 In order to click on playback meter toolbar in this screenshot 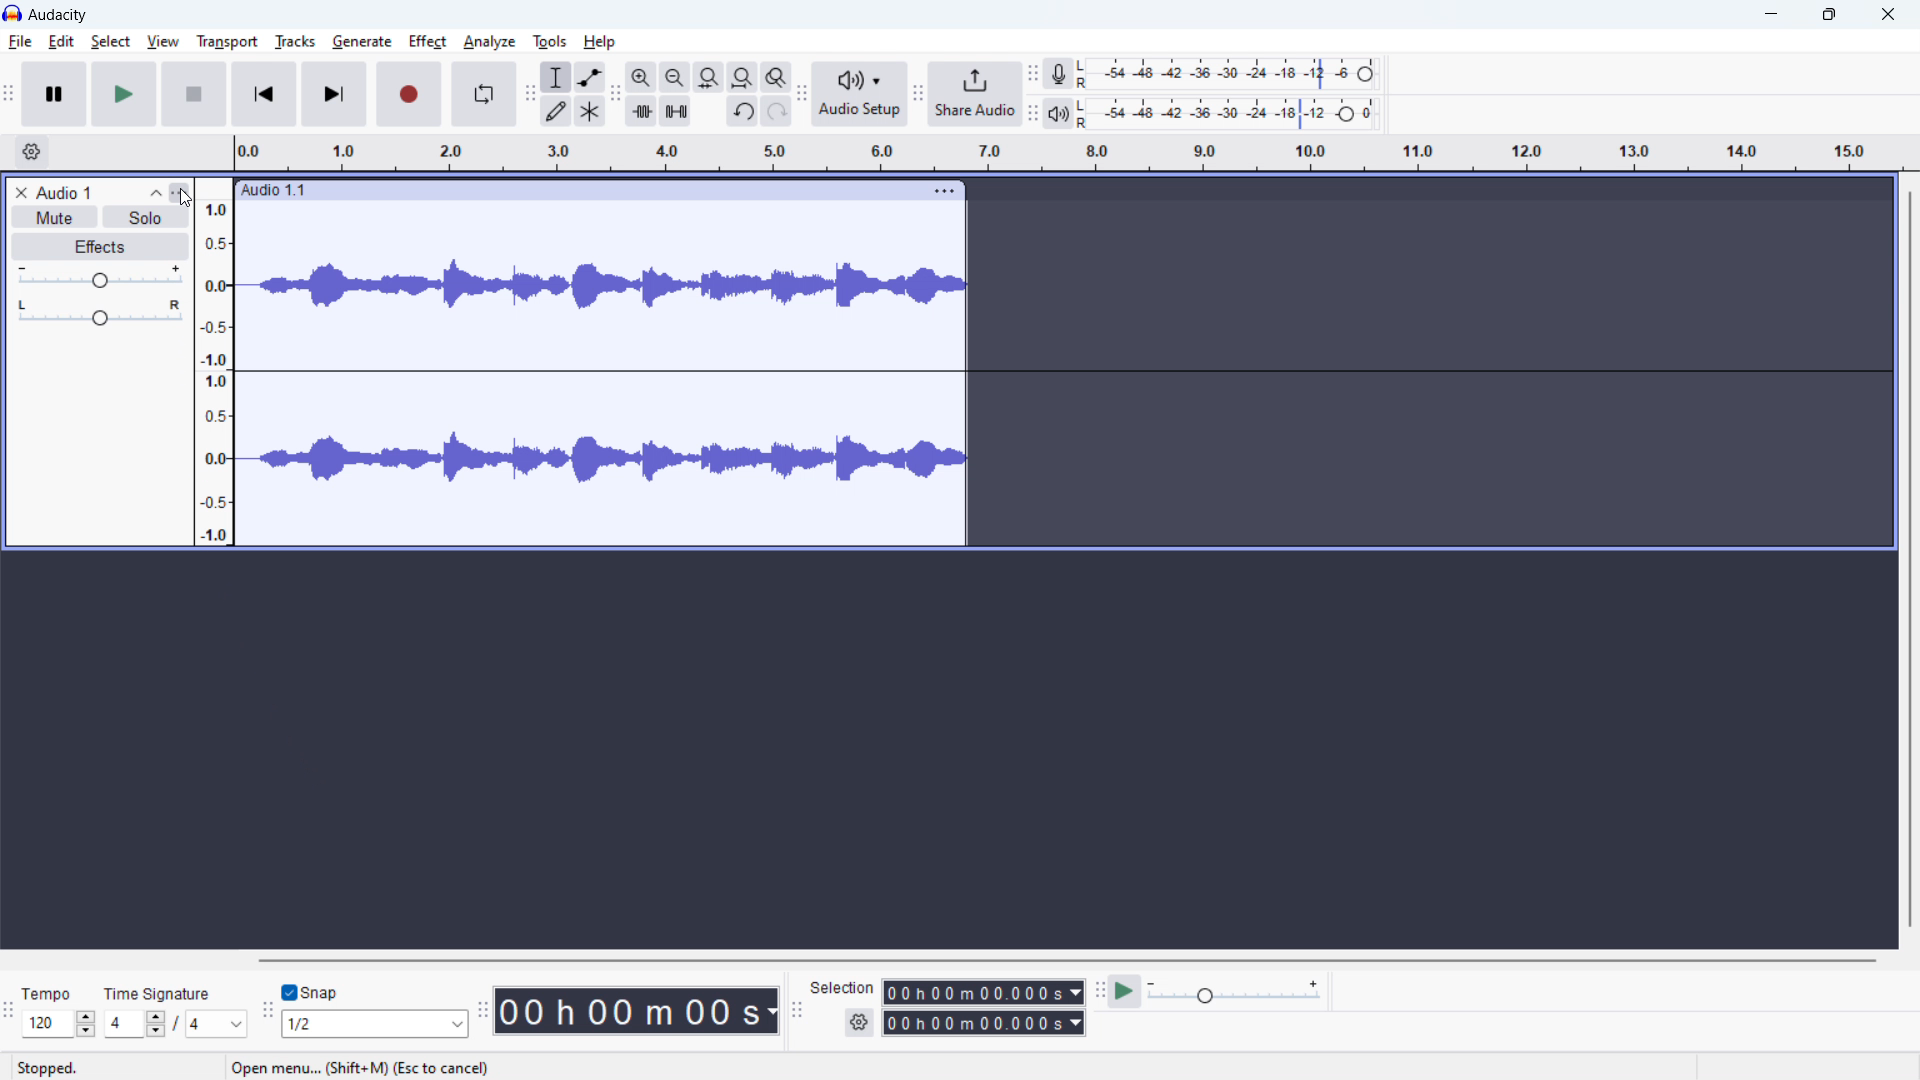, I will do `click(1034, 114)`.